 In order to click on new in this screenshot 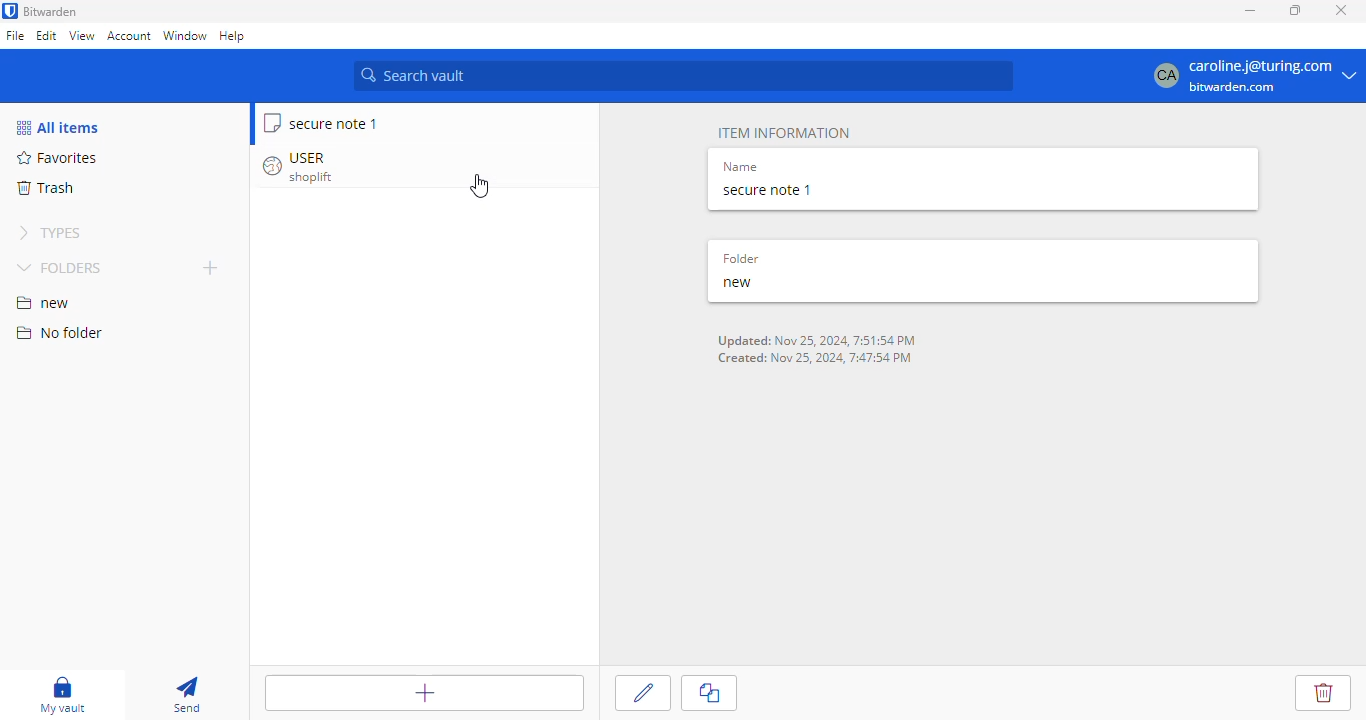, I will do `click(736, 283)`.